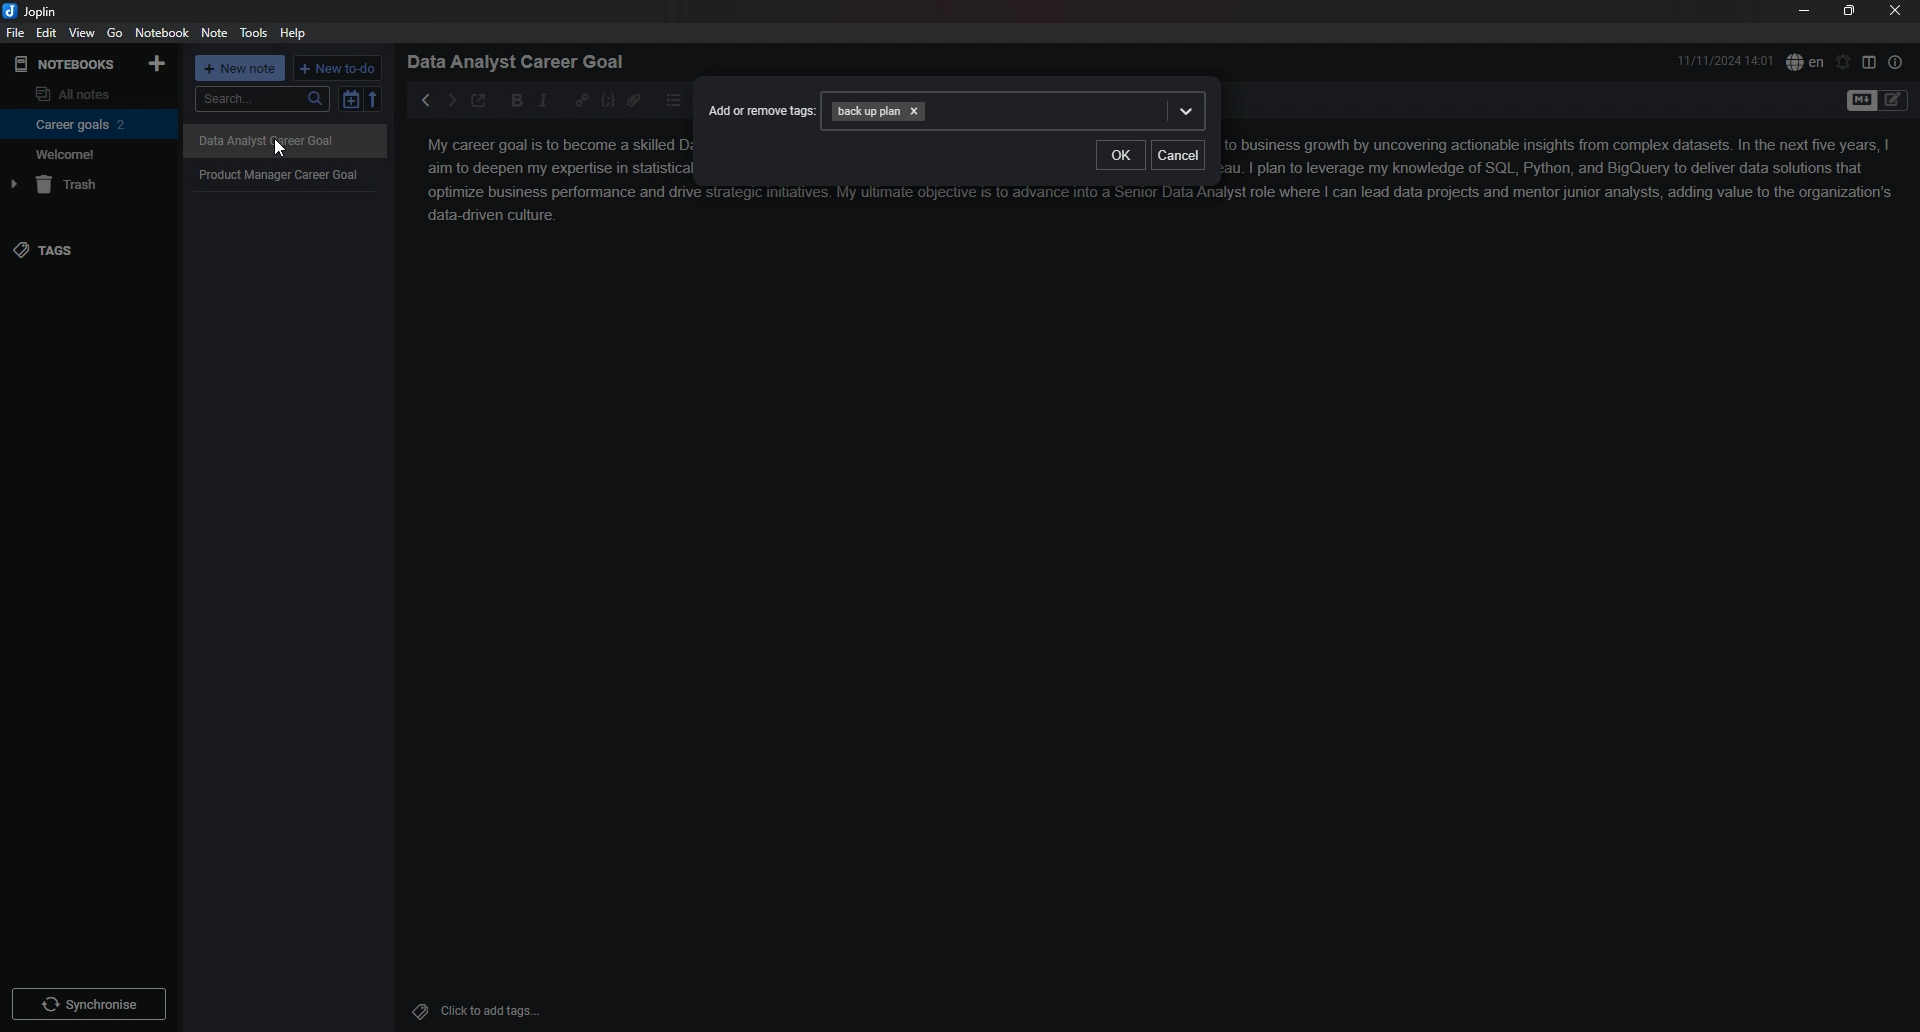  Describe the element at coordinates (90, 1003) in the screenshot. I see `Synchronise` at that location.